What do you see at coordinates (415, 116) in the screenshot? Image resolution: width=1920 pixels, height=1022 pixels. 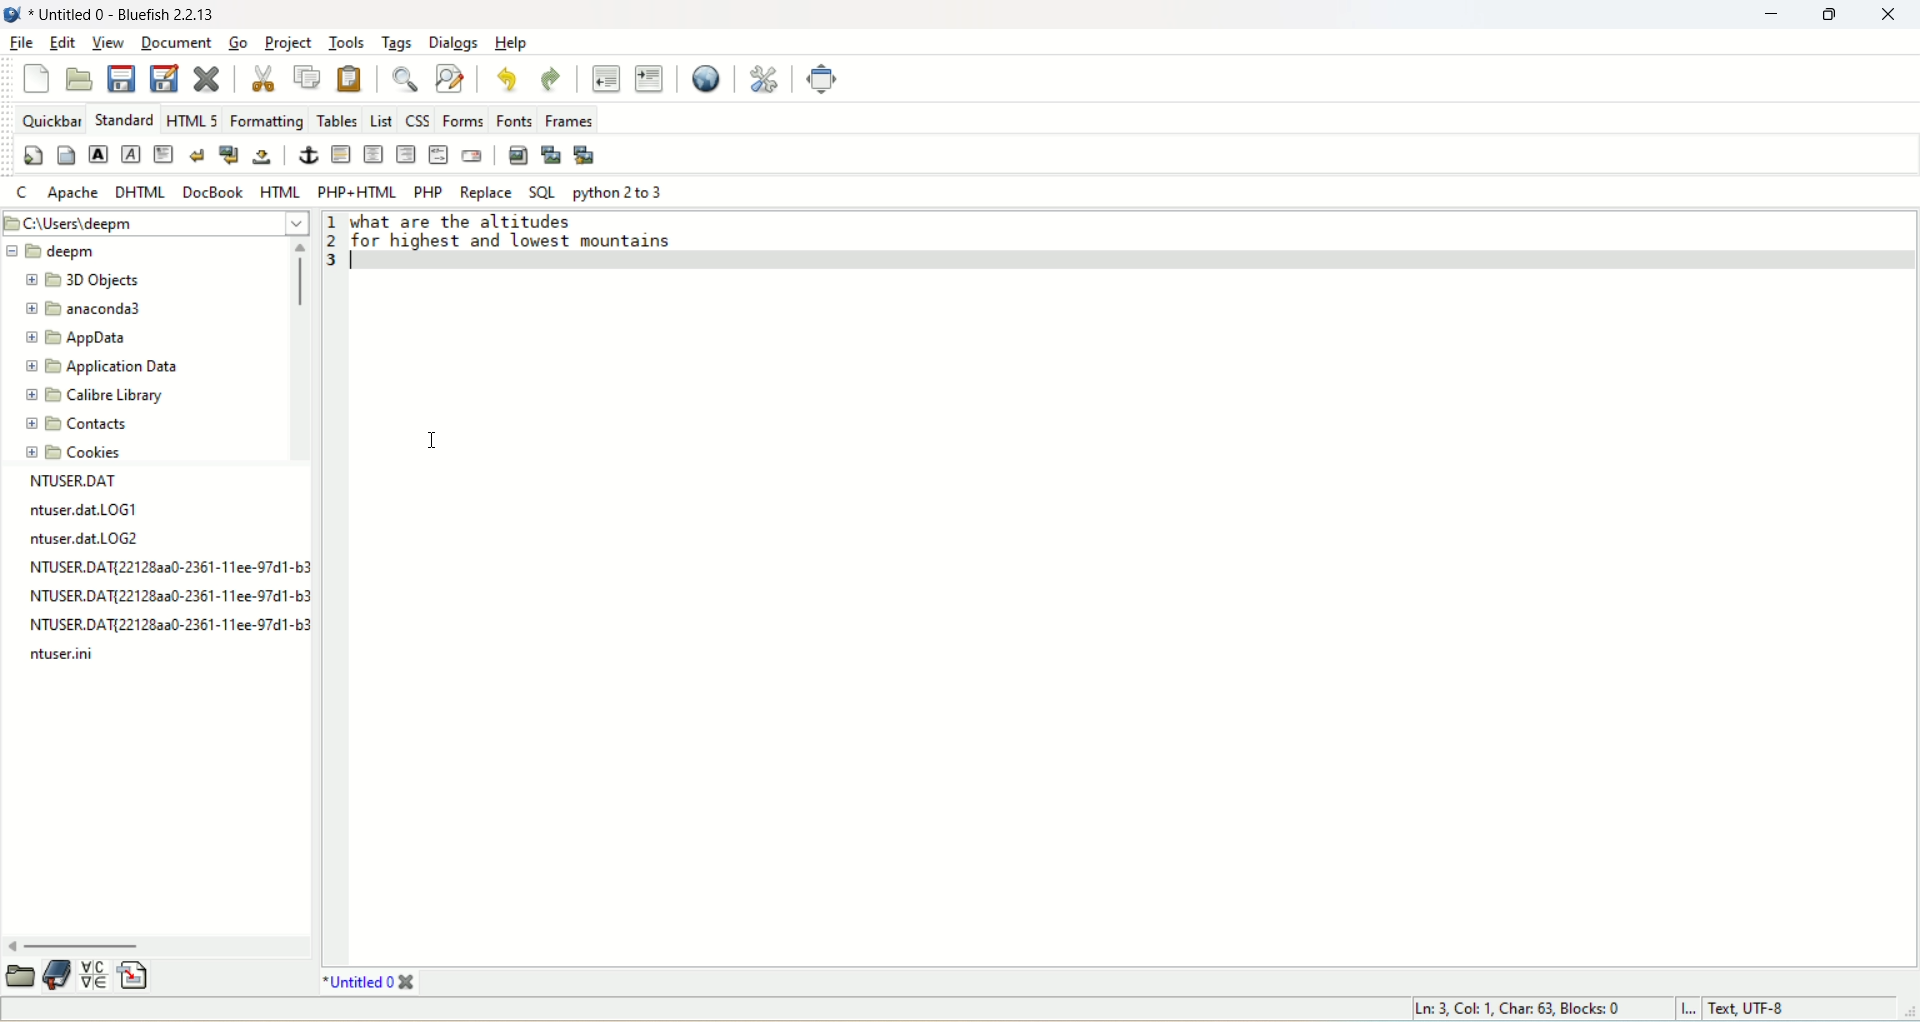 I see `CSS` at bounding box center [415, 116].